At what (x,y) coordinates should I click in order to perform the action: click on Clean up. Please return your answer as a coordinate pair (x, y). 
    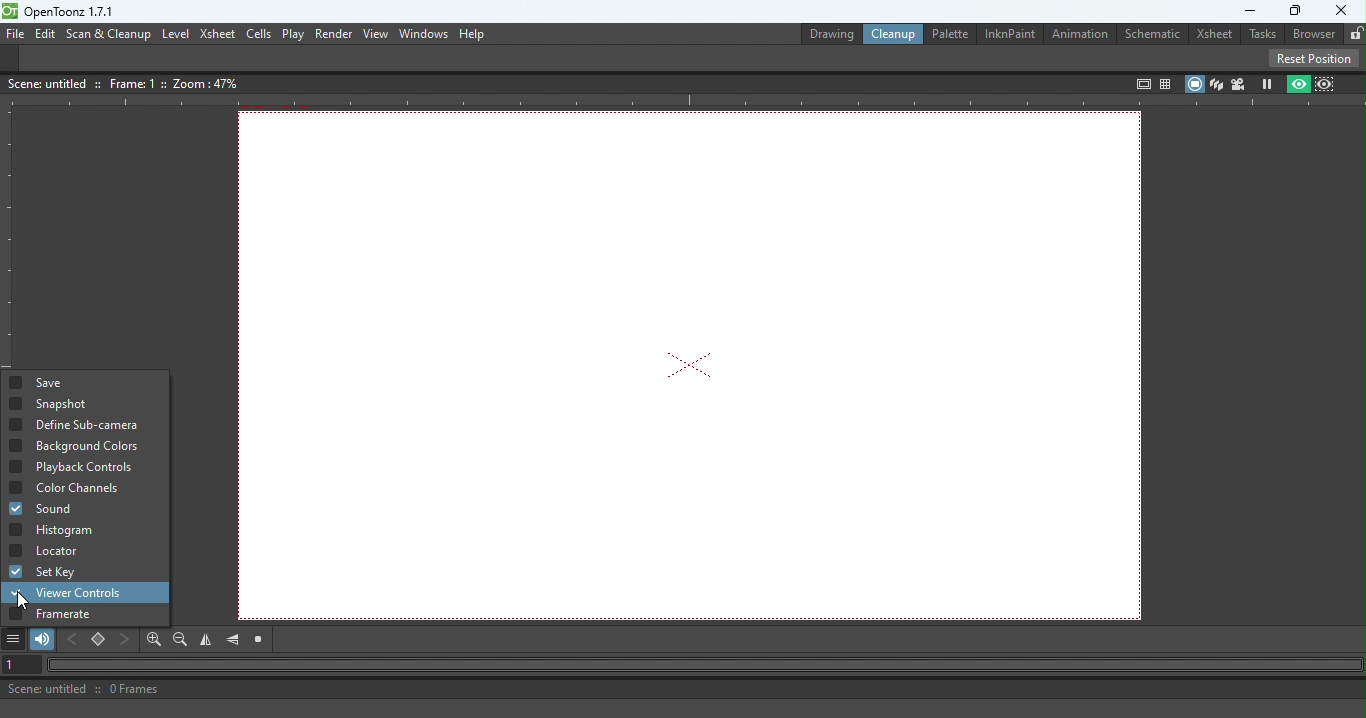
    Looking at the image, I should click on (890, 34).